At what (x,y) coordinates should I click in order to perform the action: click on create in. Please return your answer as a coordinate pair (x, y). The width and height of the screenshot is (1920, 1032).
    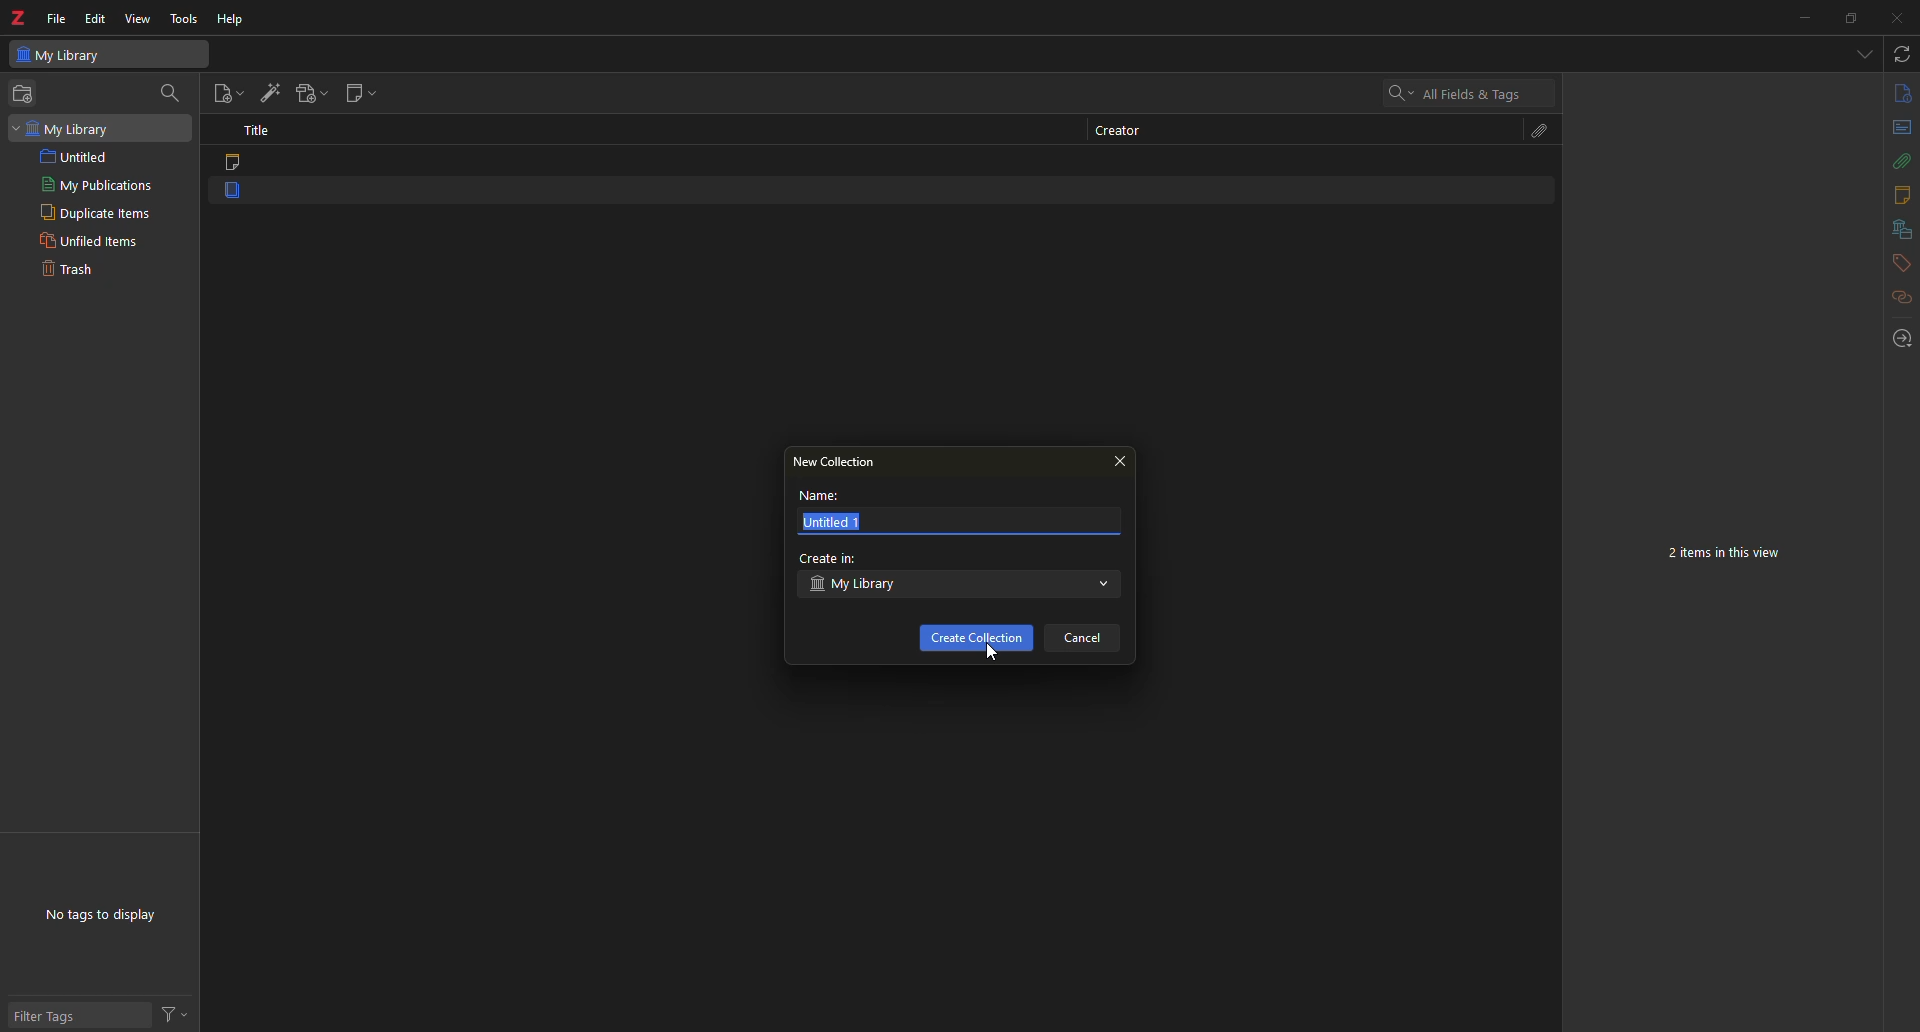
    Looking at the image, I should click on (831, 558).